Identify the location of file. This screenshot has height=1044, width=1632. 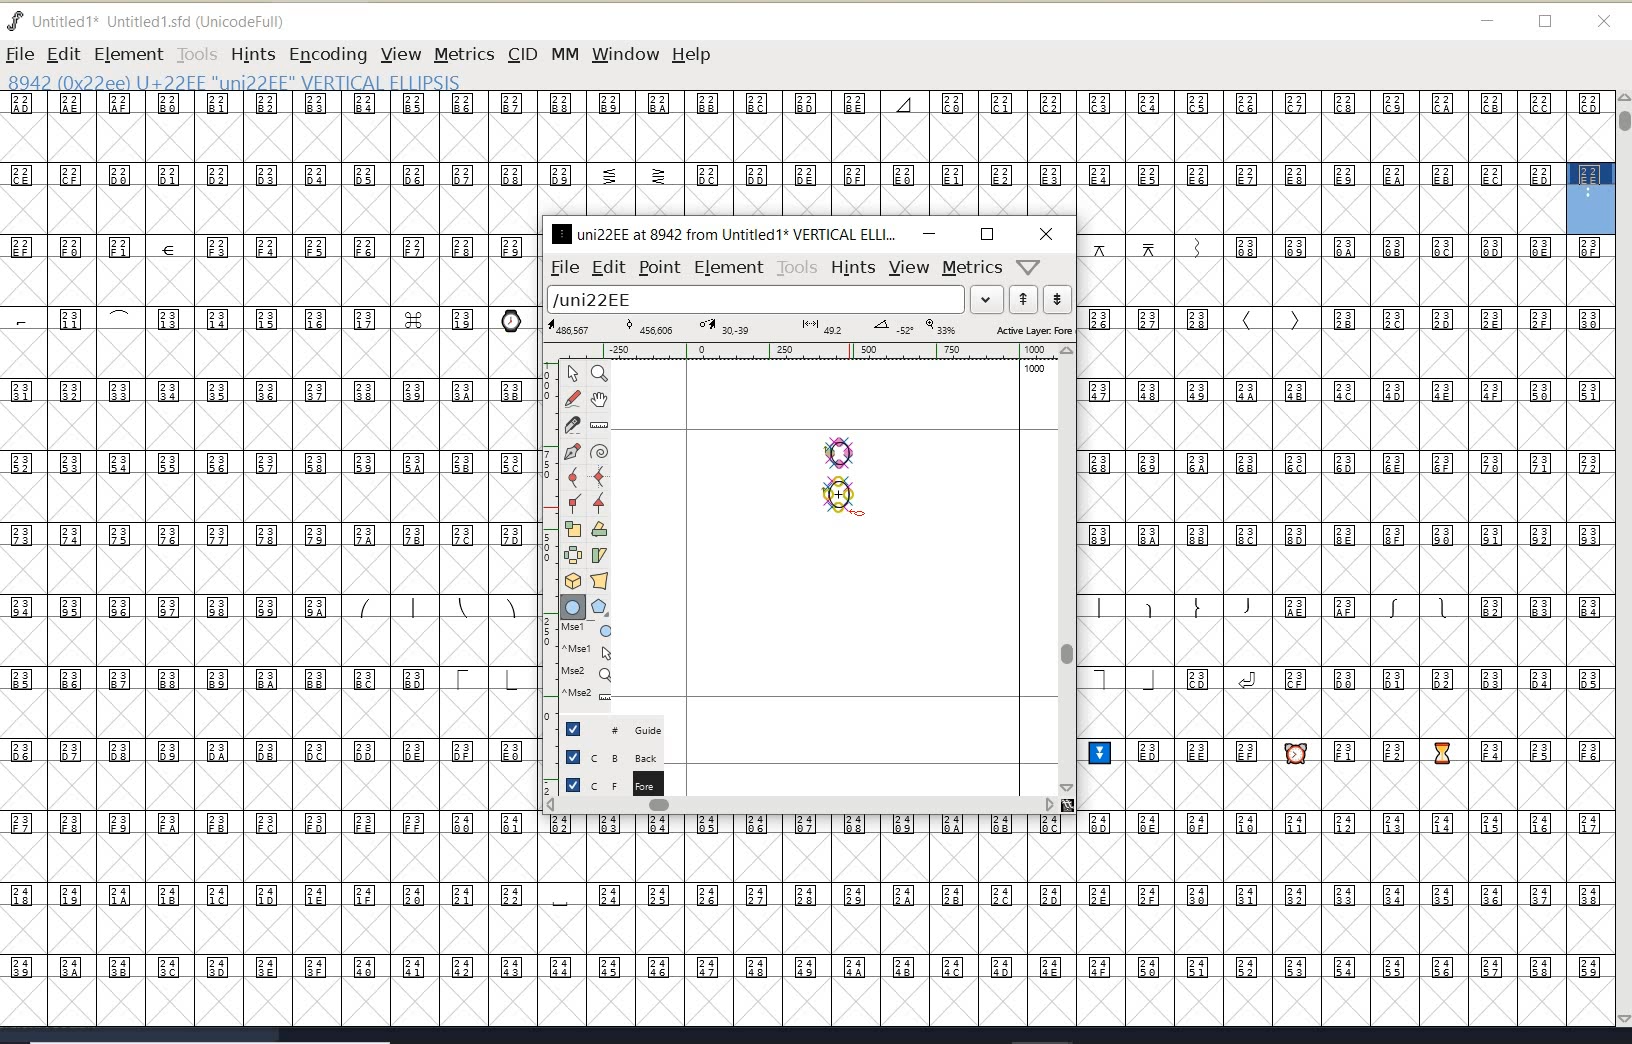
(561, 268).